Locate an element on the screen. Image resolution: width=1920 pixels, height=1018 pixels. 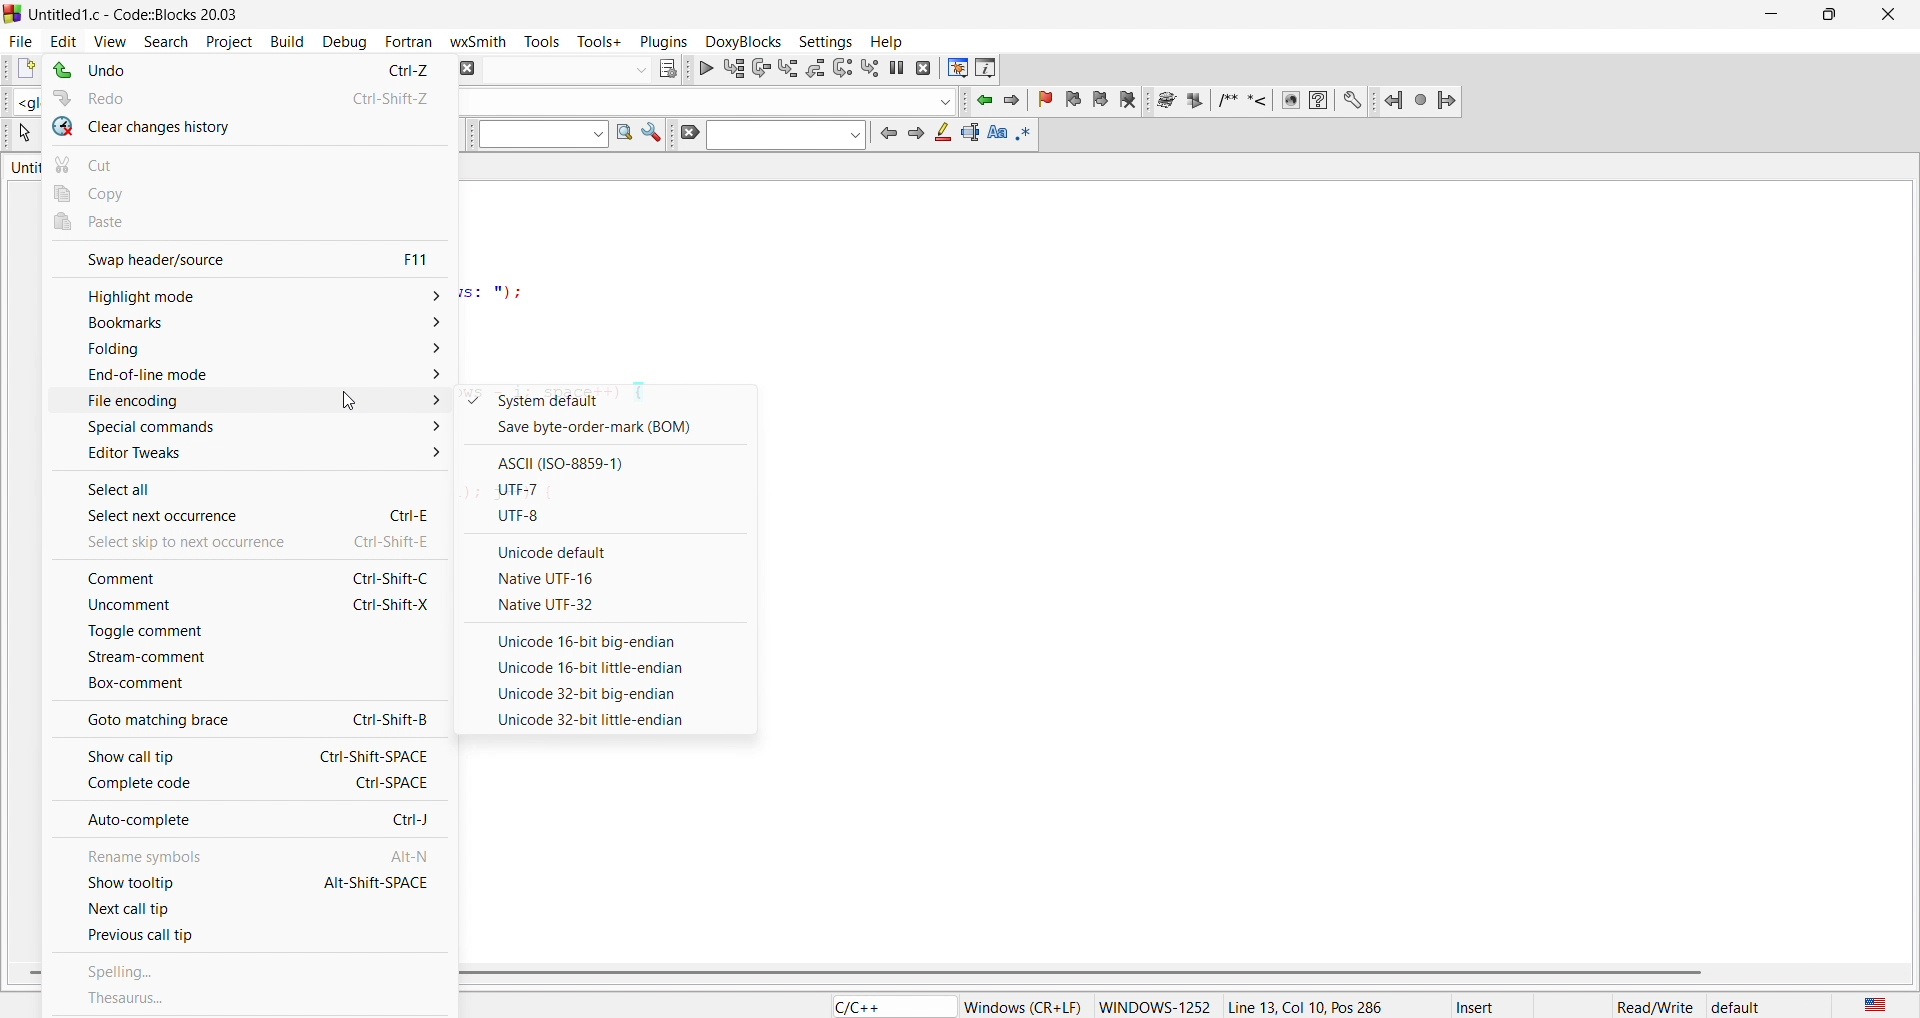
input  is located at coordinates (569, 72).